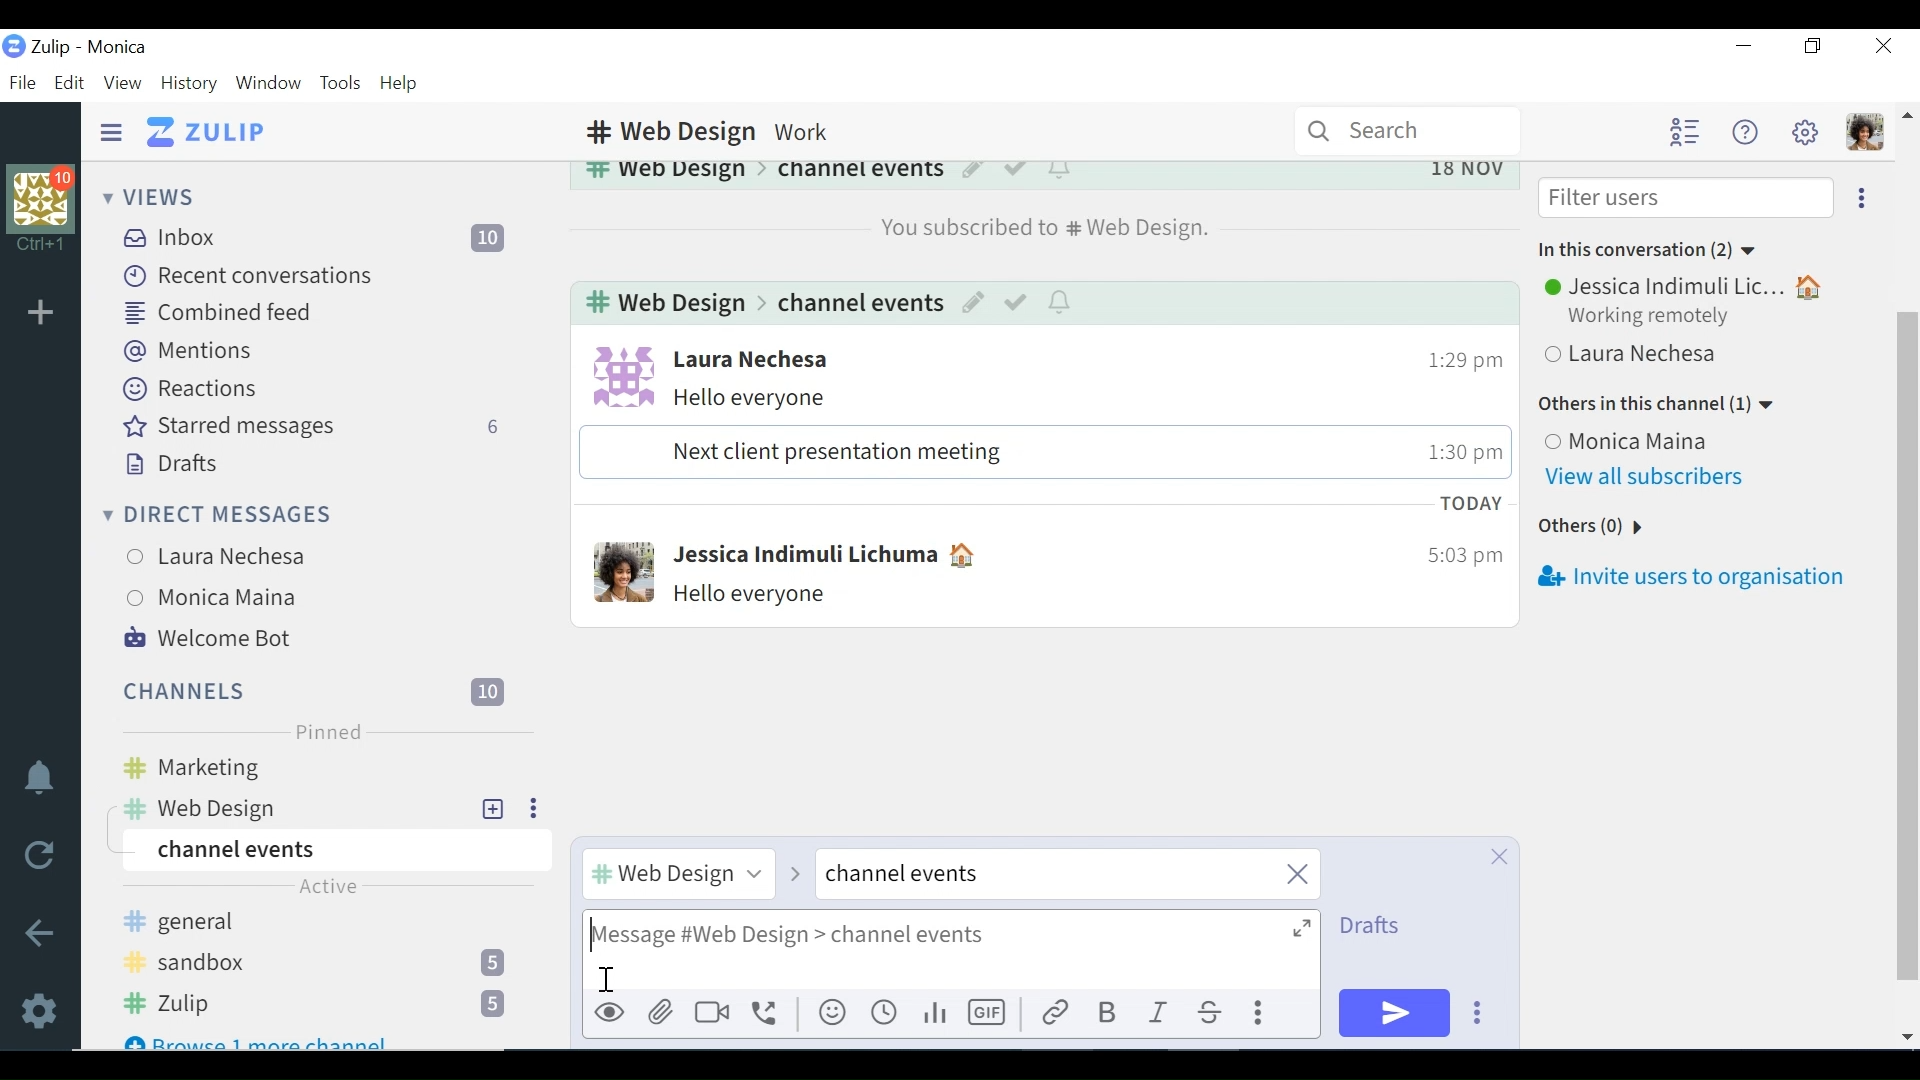 The width and height of the screenshot is (1920, 1080). Describe the element at coordinates (169, 462) in the screenshot. I see `Drafts` at that location.